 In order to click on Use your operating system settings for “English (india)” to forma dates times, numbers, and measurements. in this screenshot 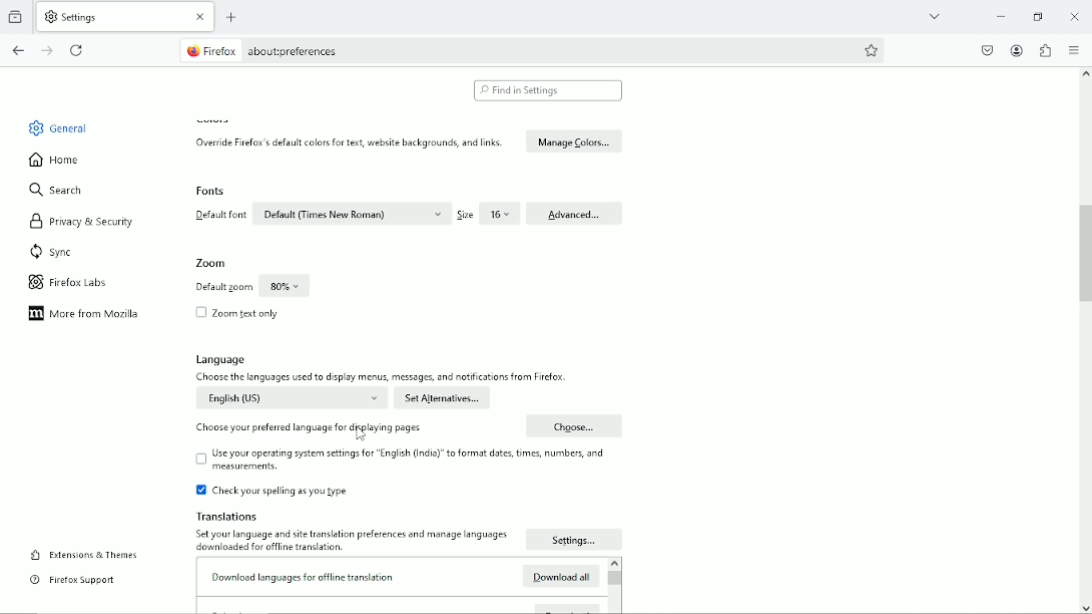, I will do `click(403, 461)`.